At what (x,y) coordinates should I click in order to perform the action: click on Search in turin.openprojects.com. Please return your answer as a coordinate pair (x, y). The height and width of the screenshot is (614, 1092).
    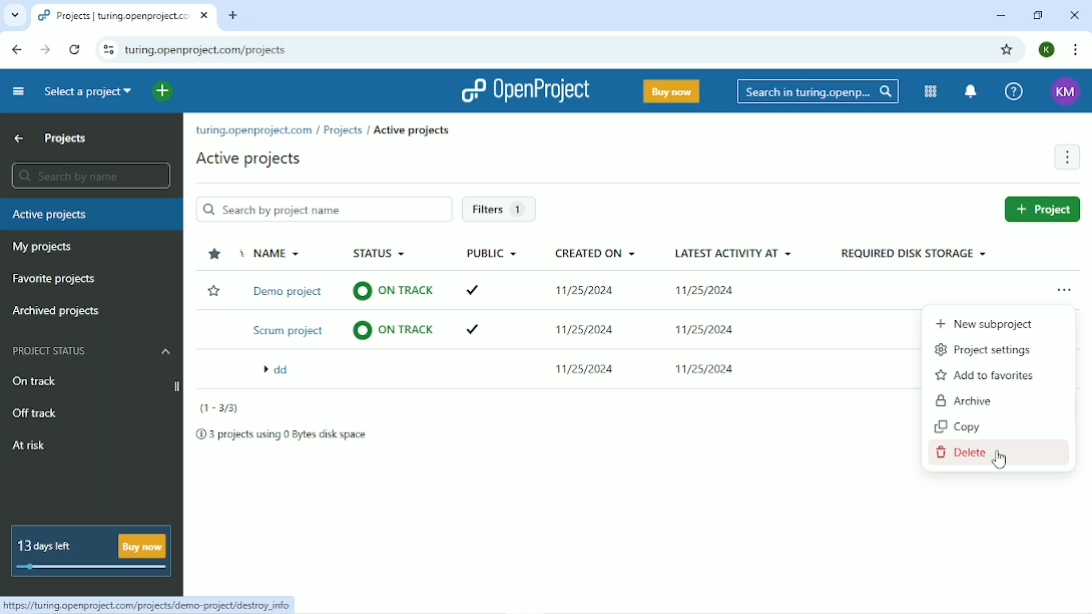
    Looking at the image, I should click on (818, 91).